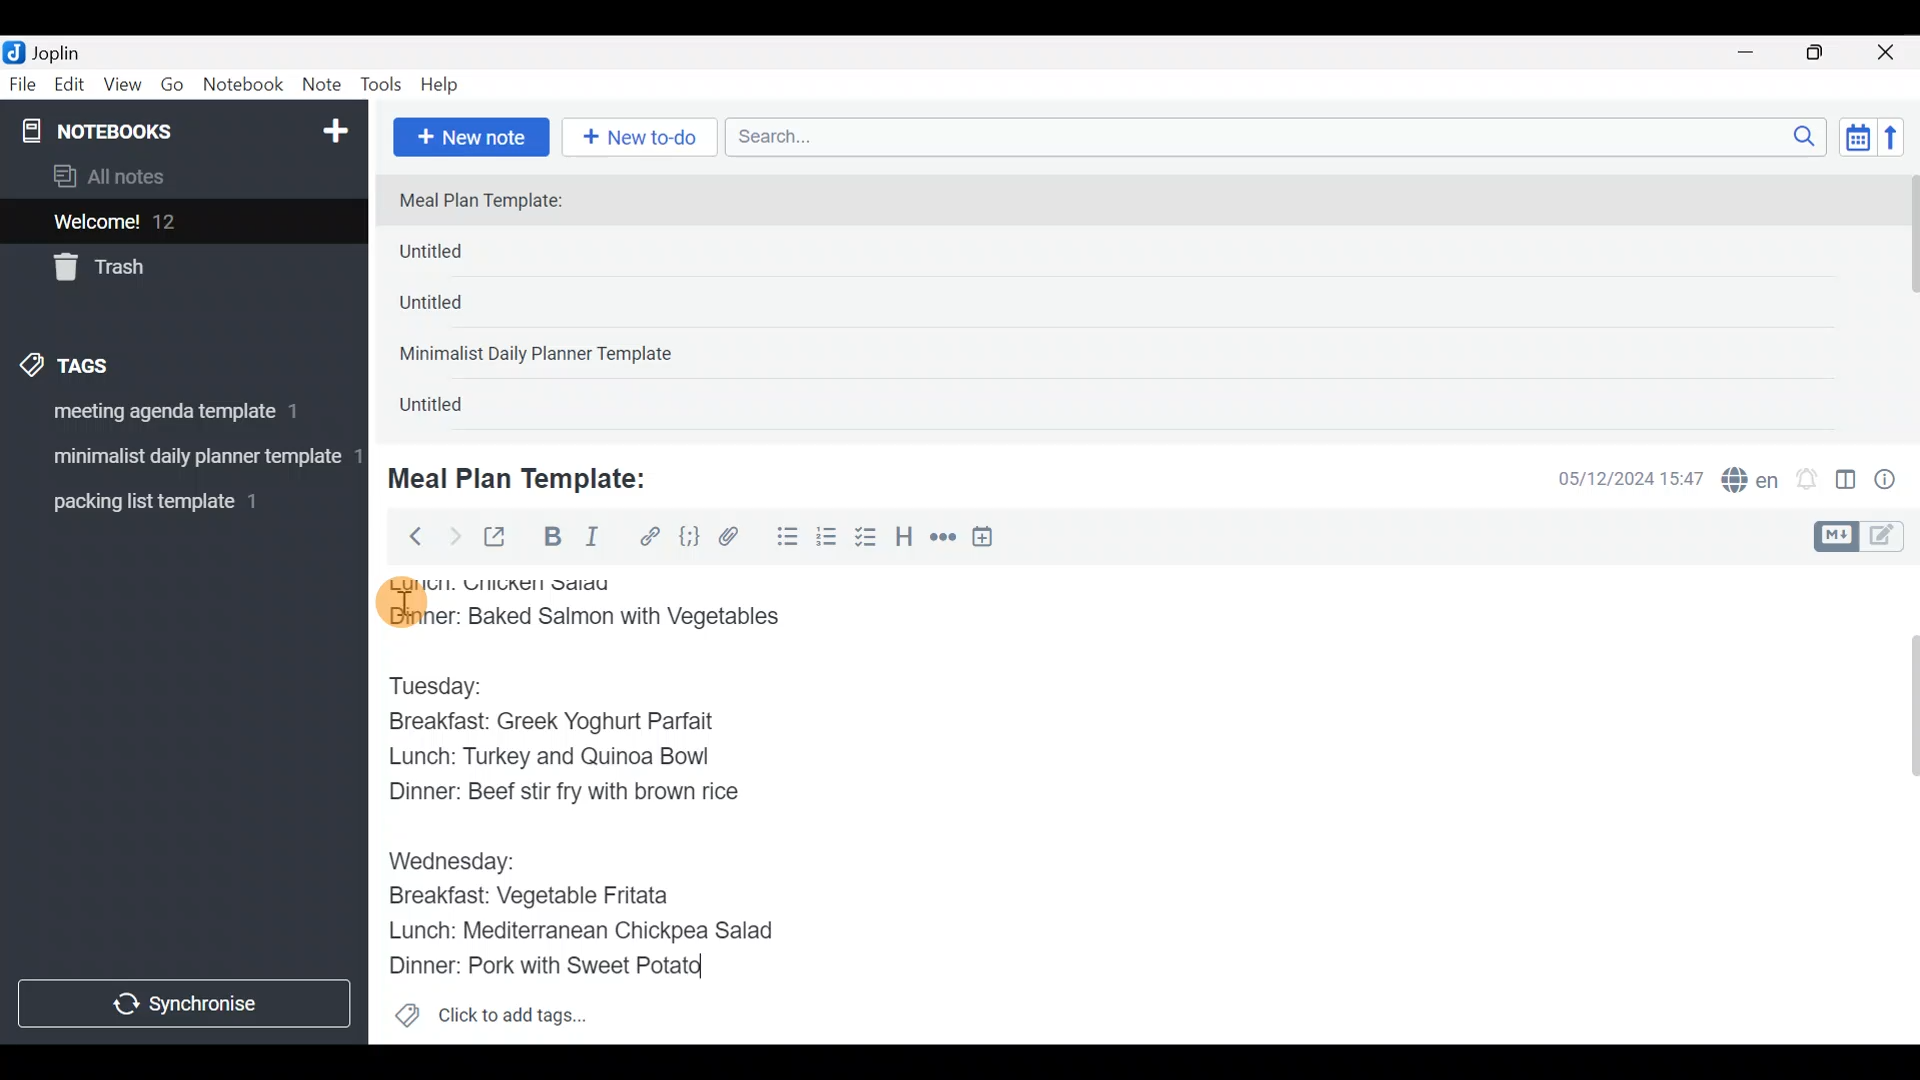 This screenshot has height=1080, width=1920. What do you see at coordinates (1281, 134) in the screenshot?
I see `Search bar` at bounding box center [1281, 134].